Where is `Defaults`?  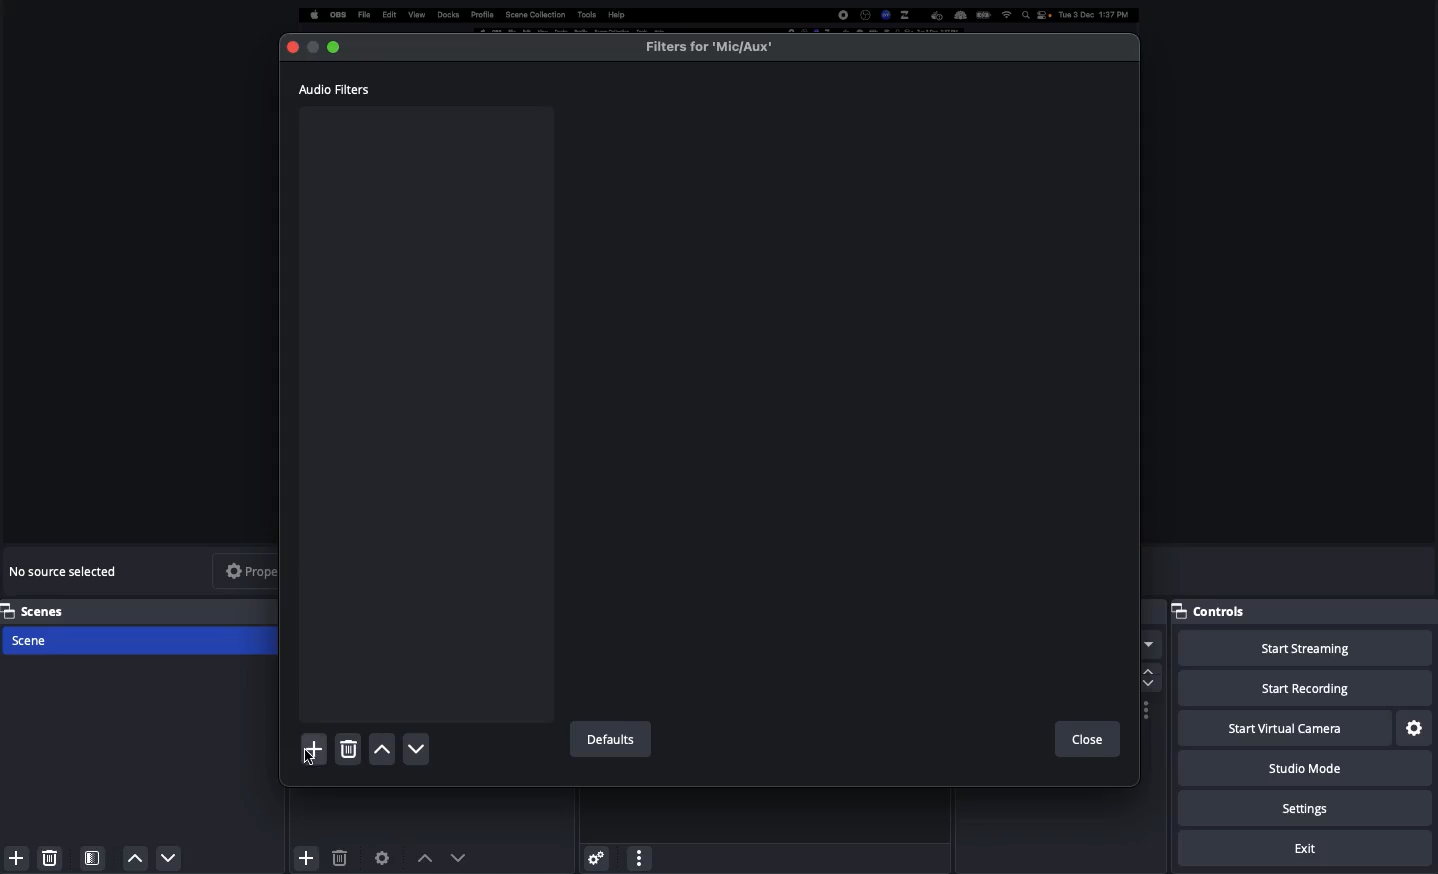 Defaults is located at coordinates (608, 740).